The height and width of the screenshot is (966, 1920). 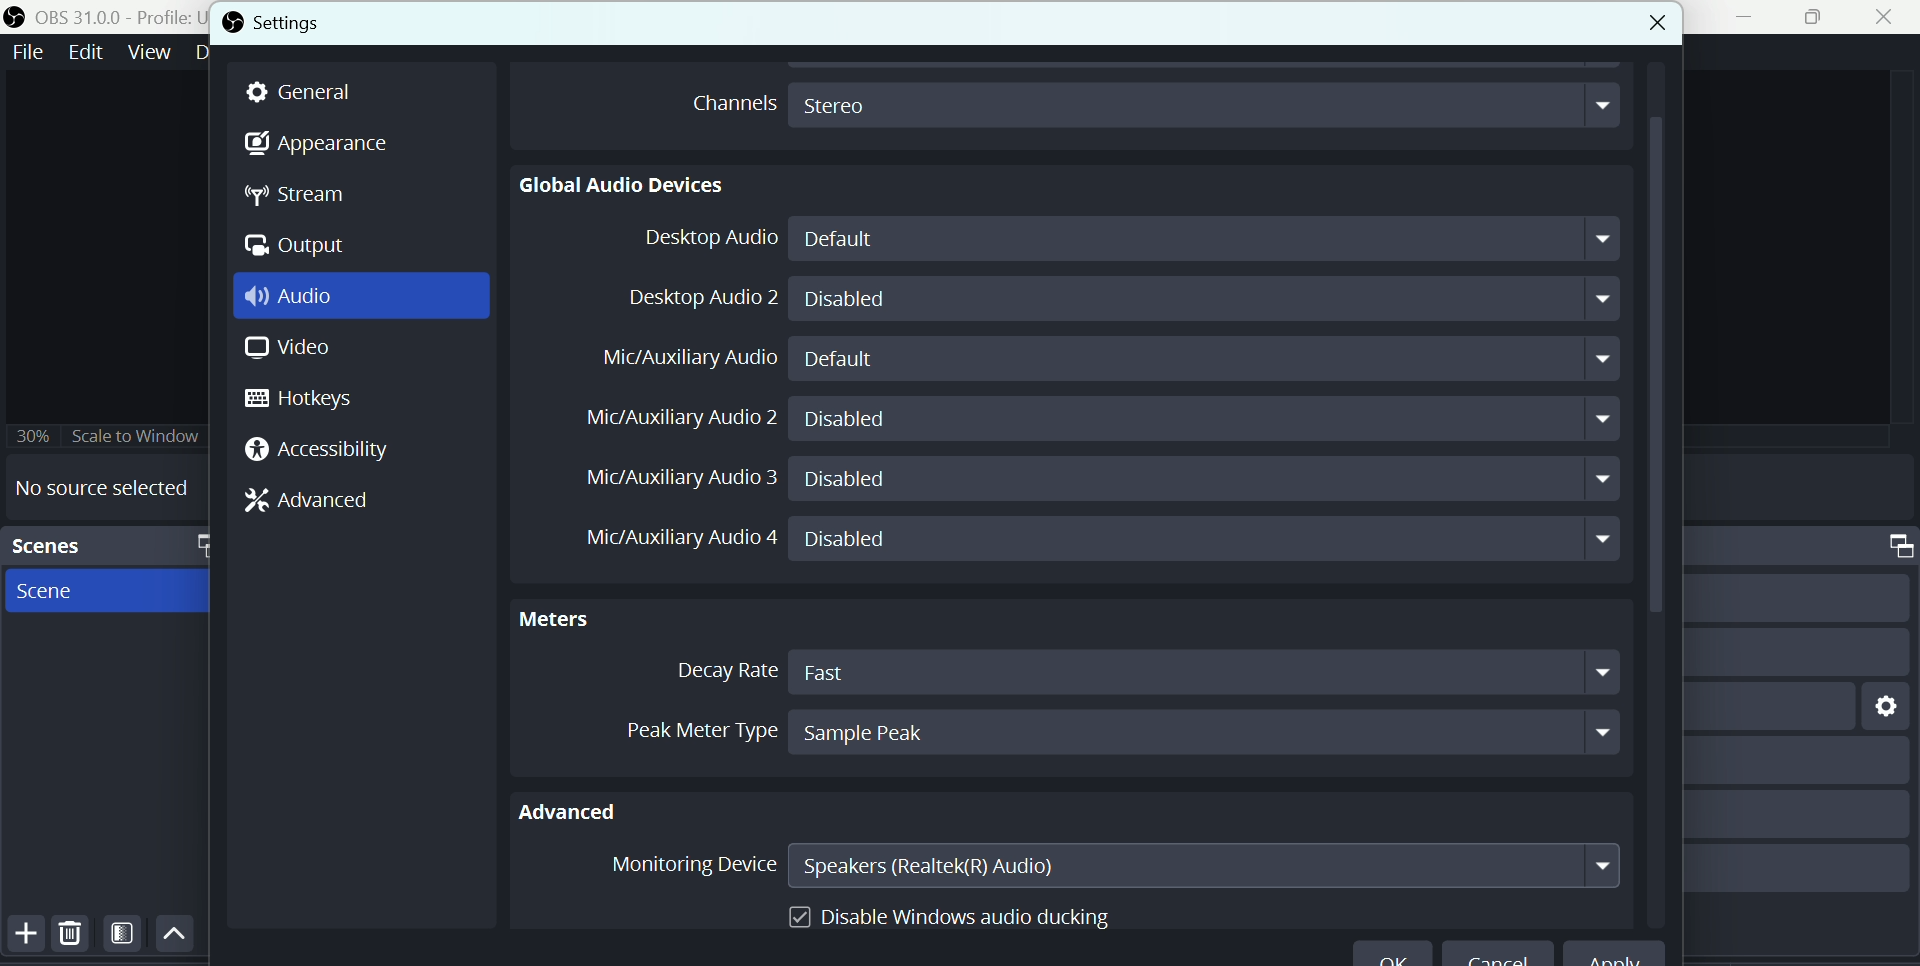 I want to click on Up, so click(x=174, y=935).